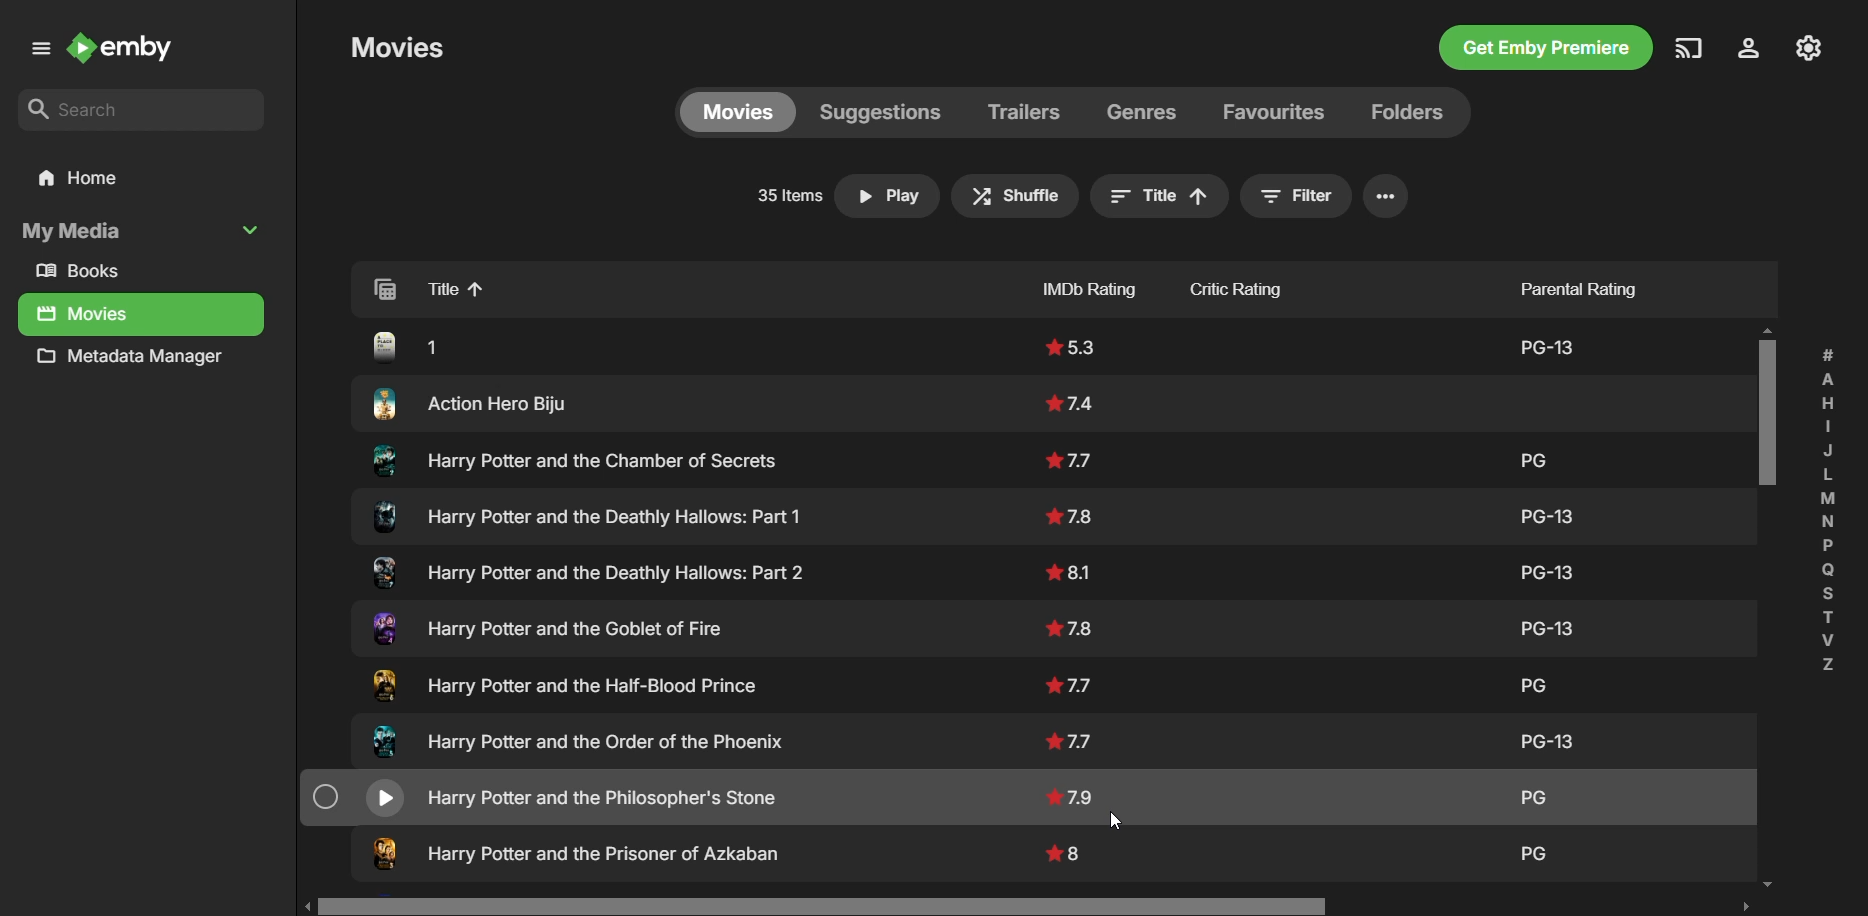 The image size is (1868, 916). What do you see at coordinates (579, 847) in the screenshot?
I see `` at bounding box center [579, 847].